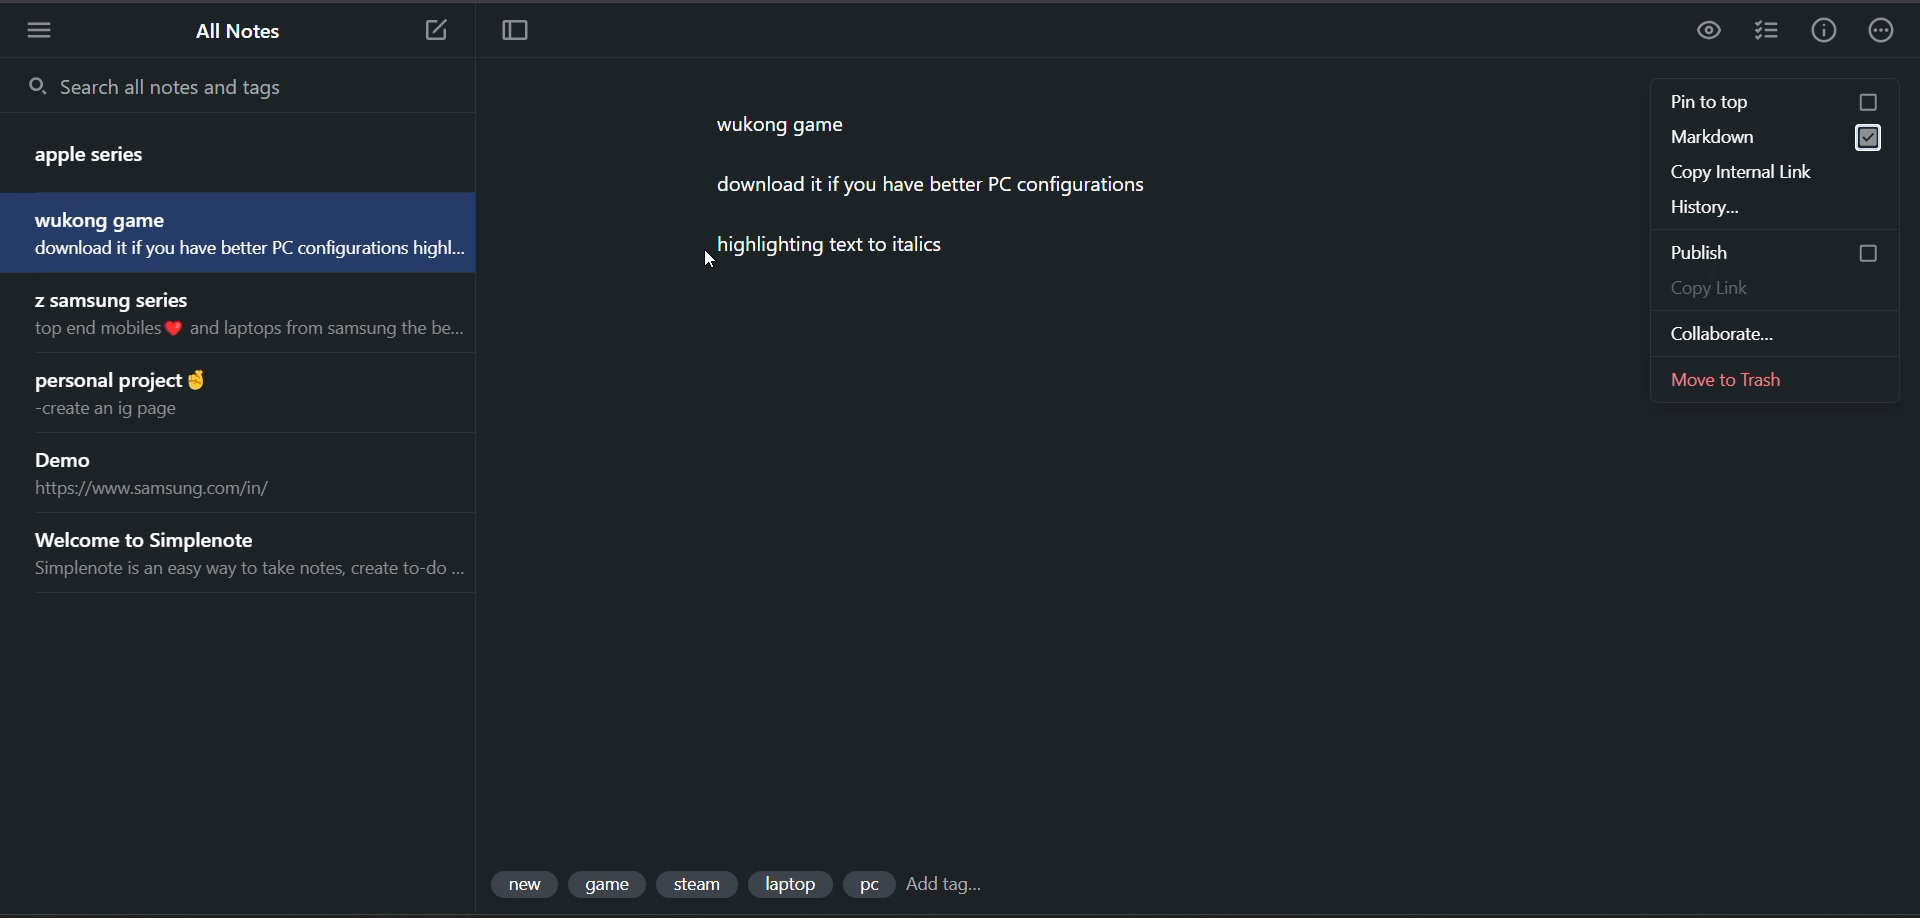 This screenshot has height=918, width=1920. I want to click on toggle focus mode, so click(516, 33).